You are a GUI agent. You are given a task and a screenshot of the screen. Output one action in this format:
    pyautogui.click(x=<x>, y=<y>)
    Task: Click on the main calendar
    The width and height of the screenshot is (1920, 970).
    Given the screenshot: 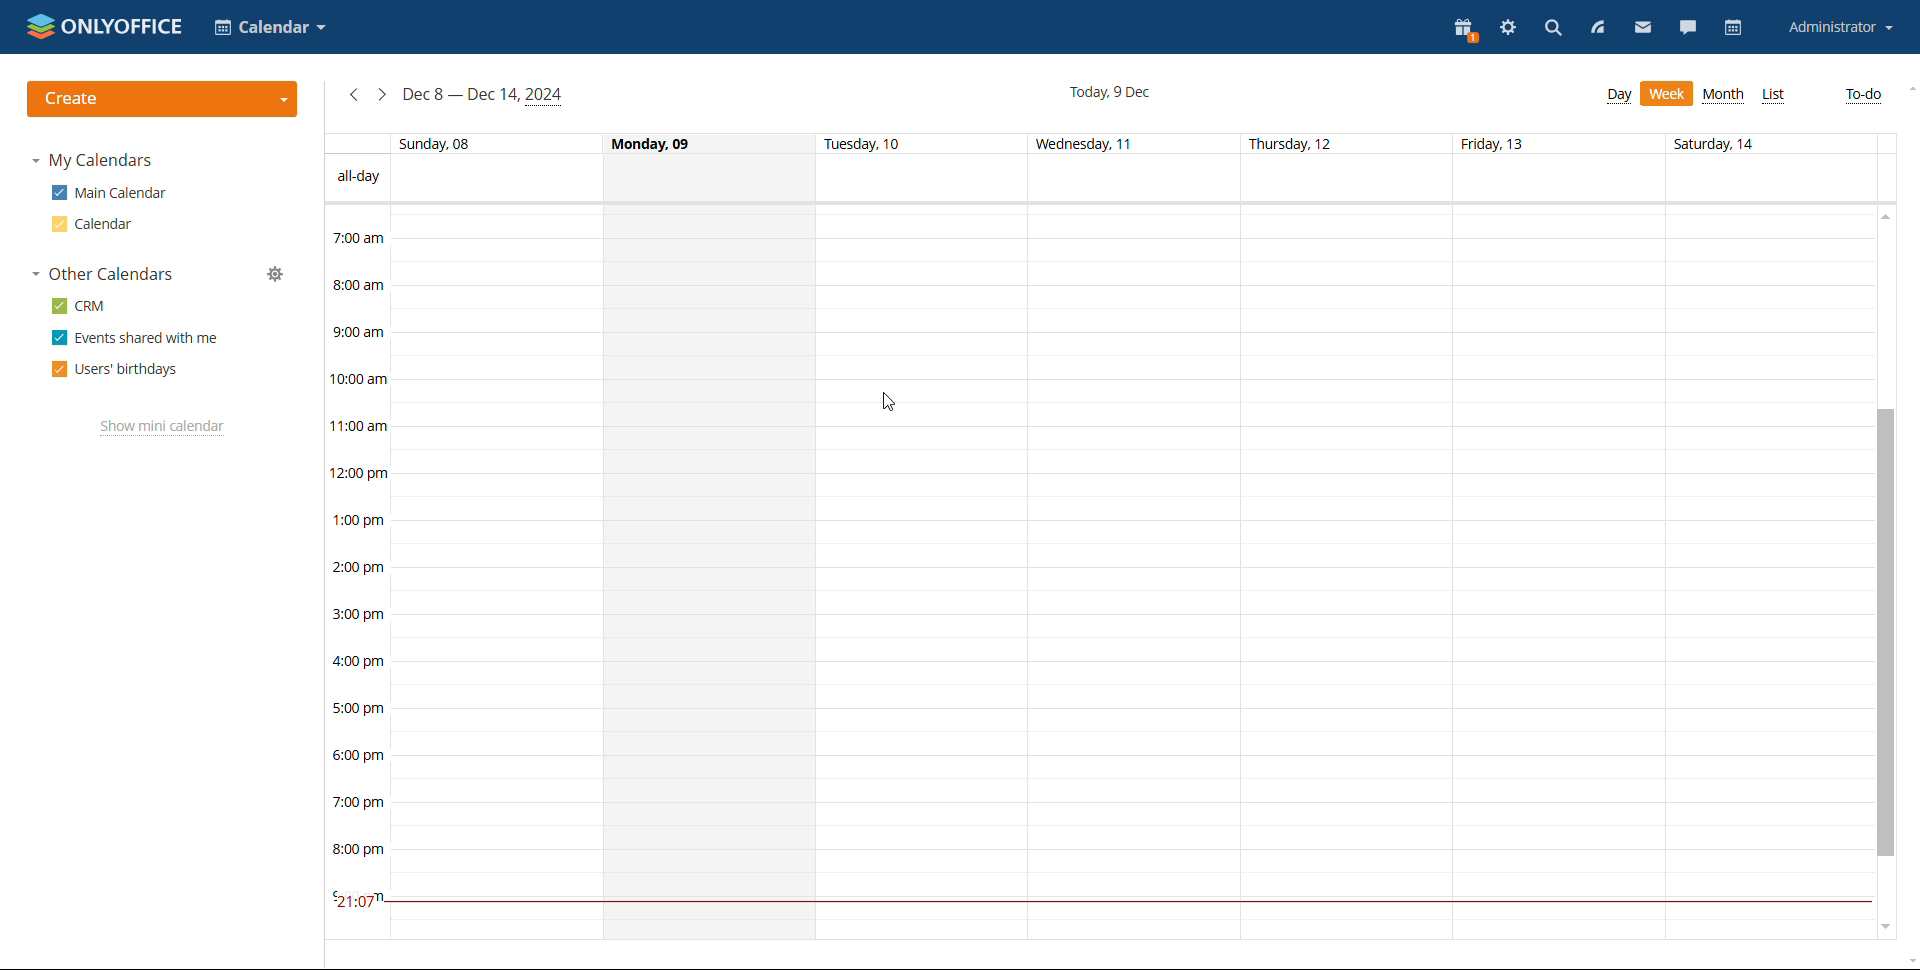 What is the action you would take?
    pyautogui.click(x=109, y=193)
    